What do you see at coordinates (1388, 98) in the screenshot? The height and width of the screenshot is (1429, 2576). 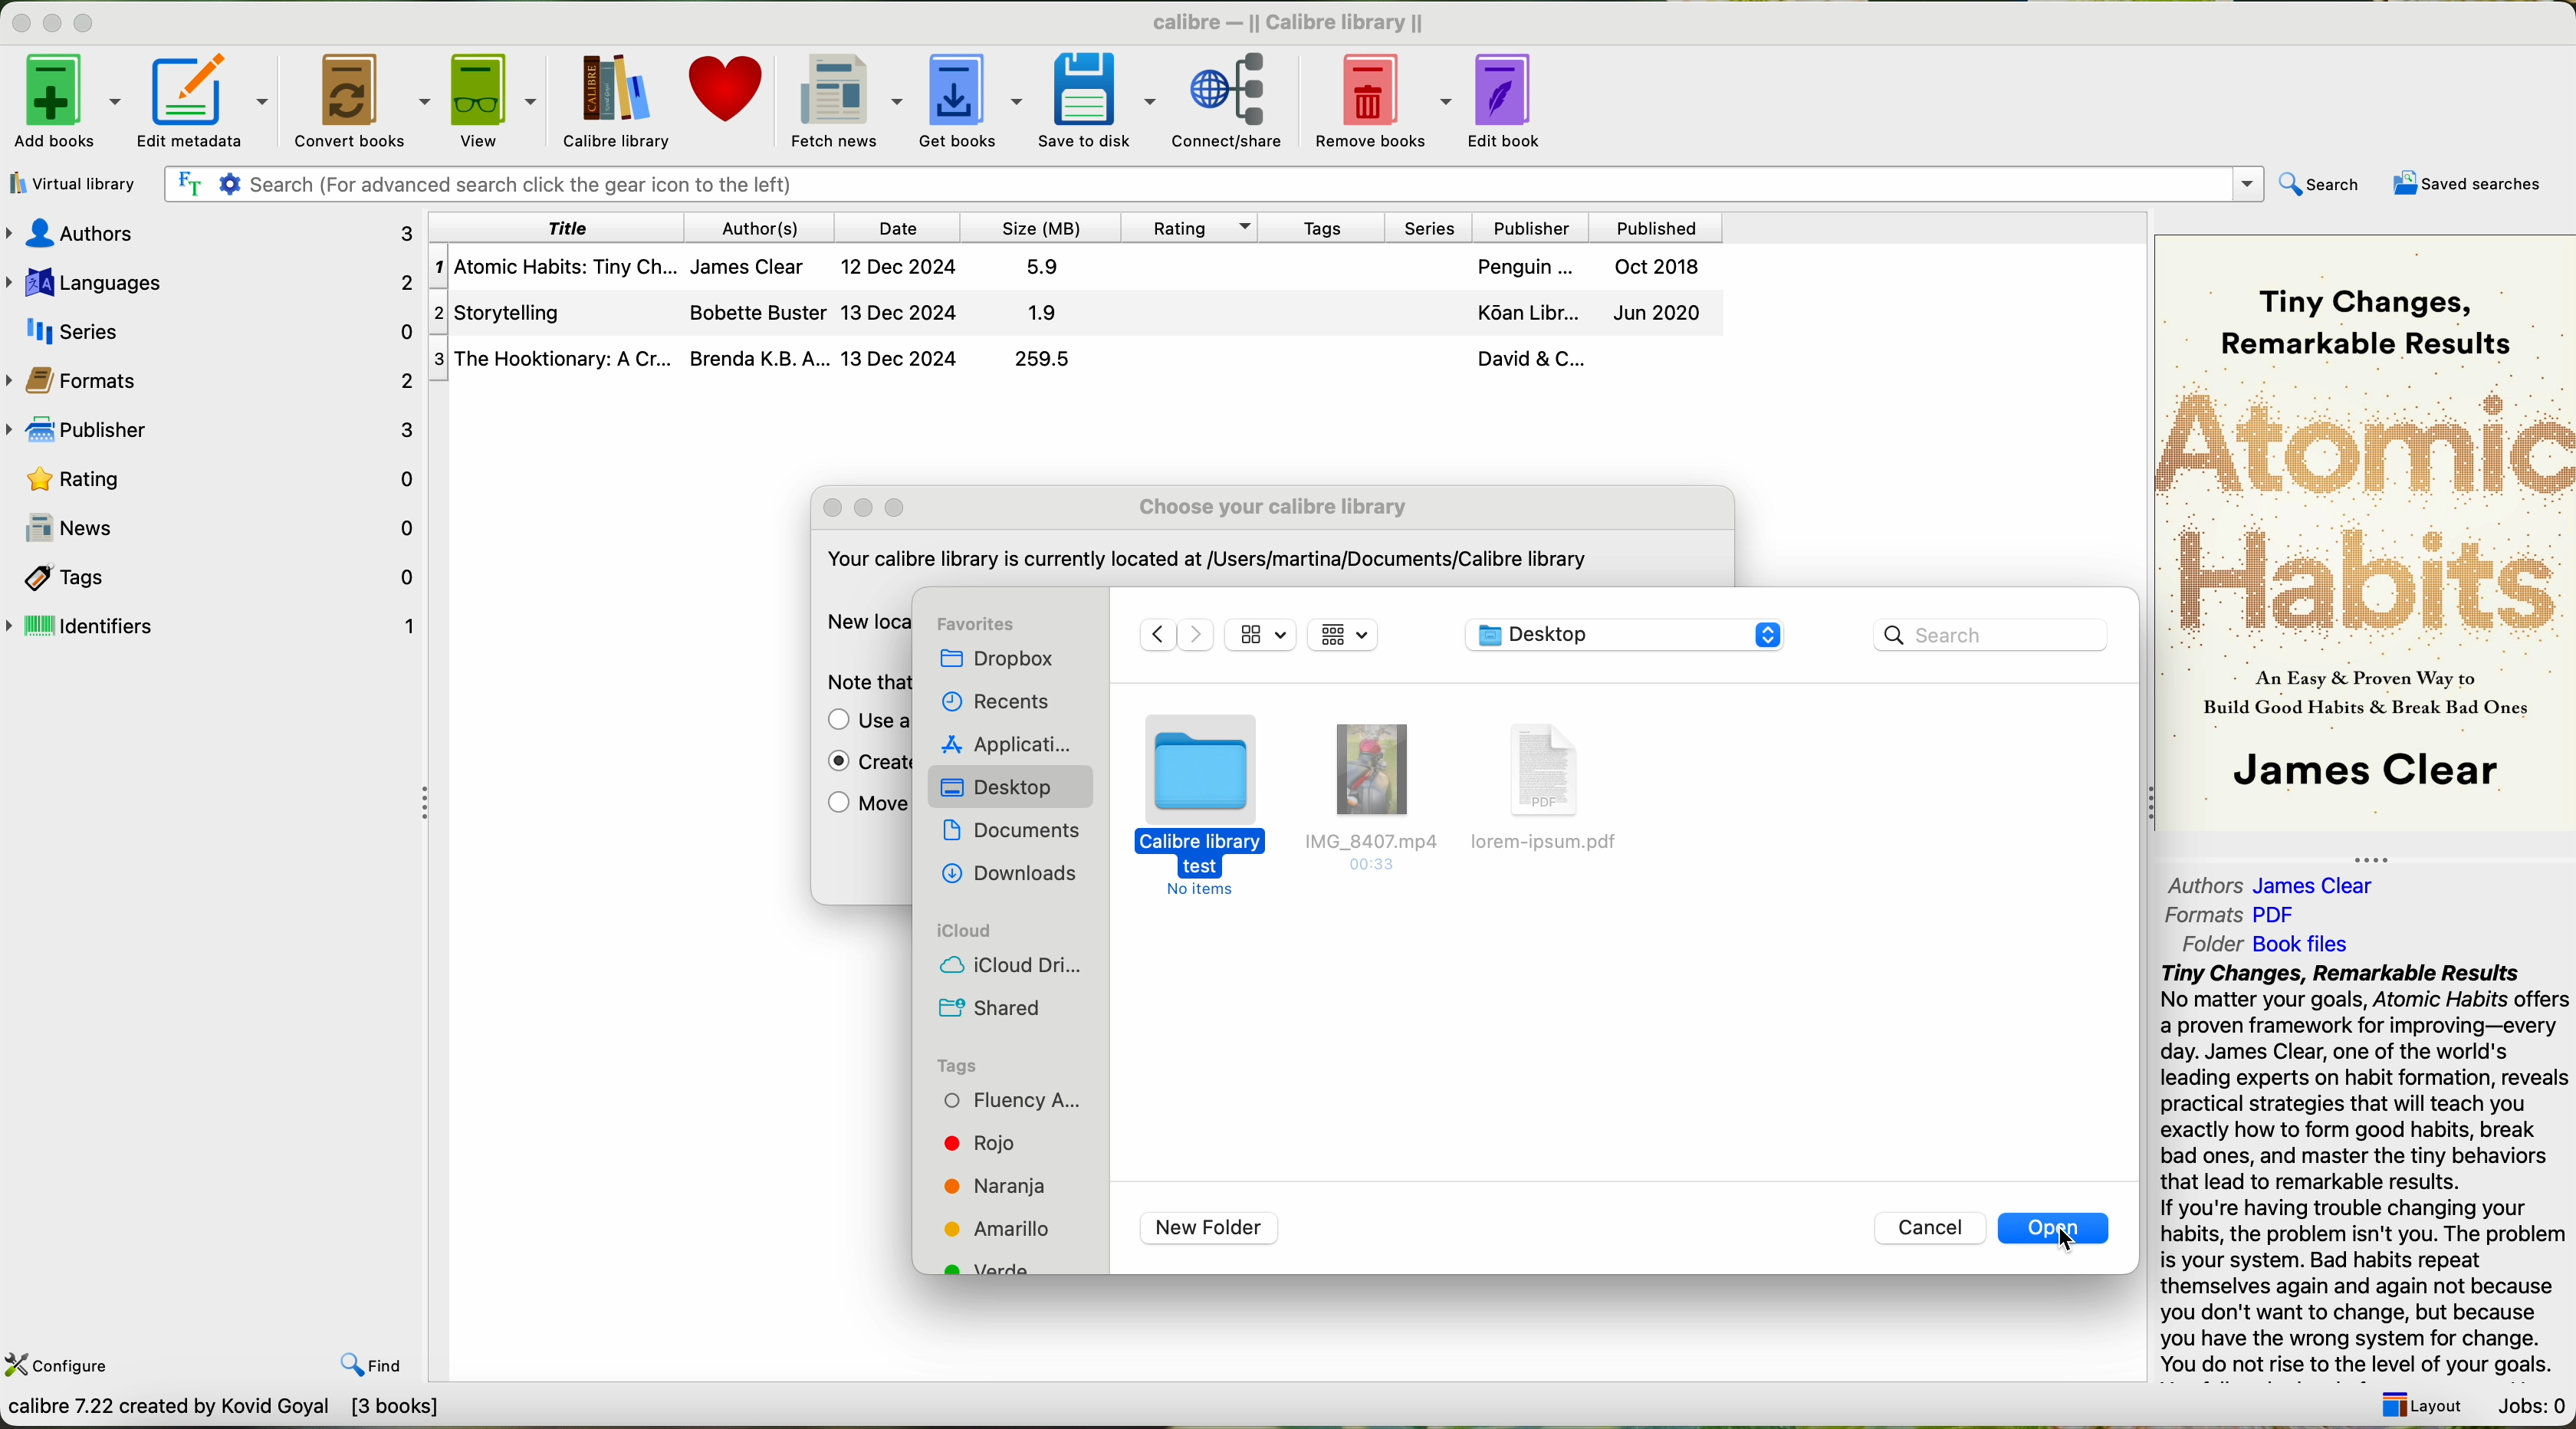 I see `remove books` at bounding box center [1388, 98].